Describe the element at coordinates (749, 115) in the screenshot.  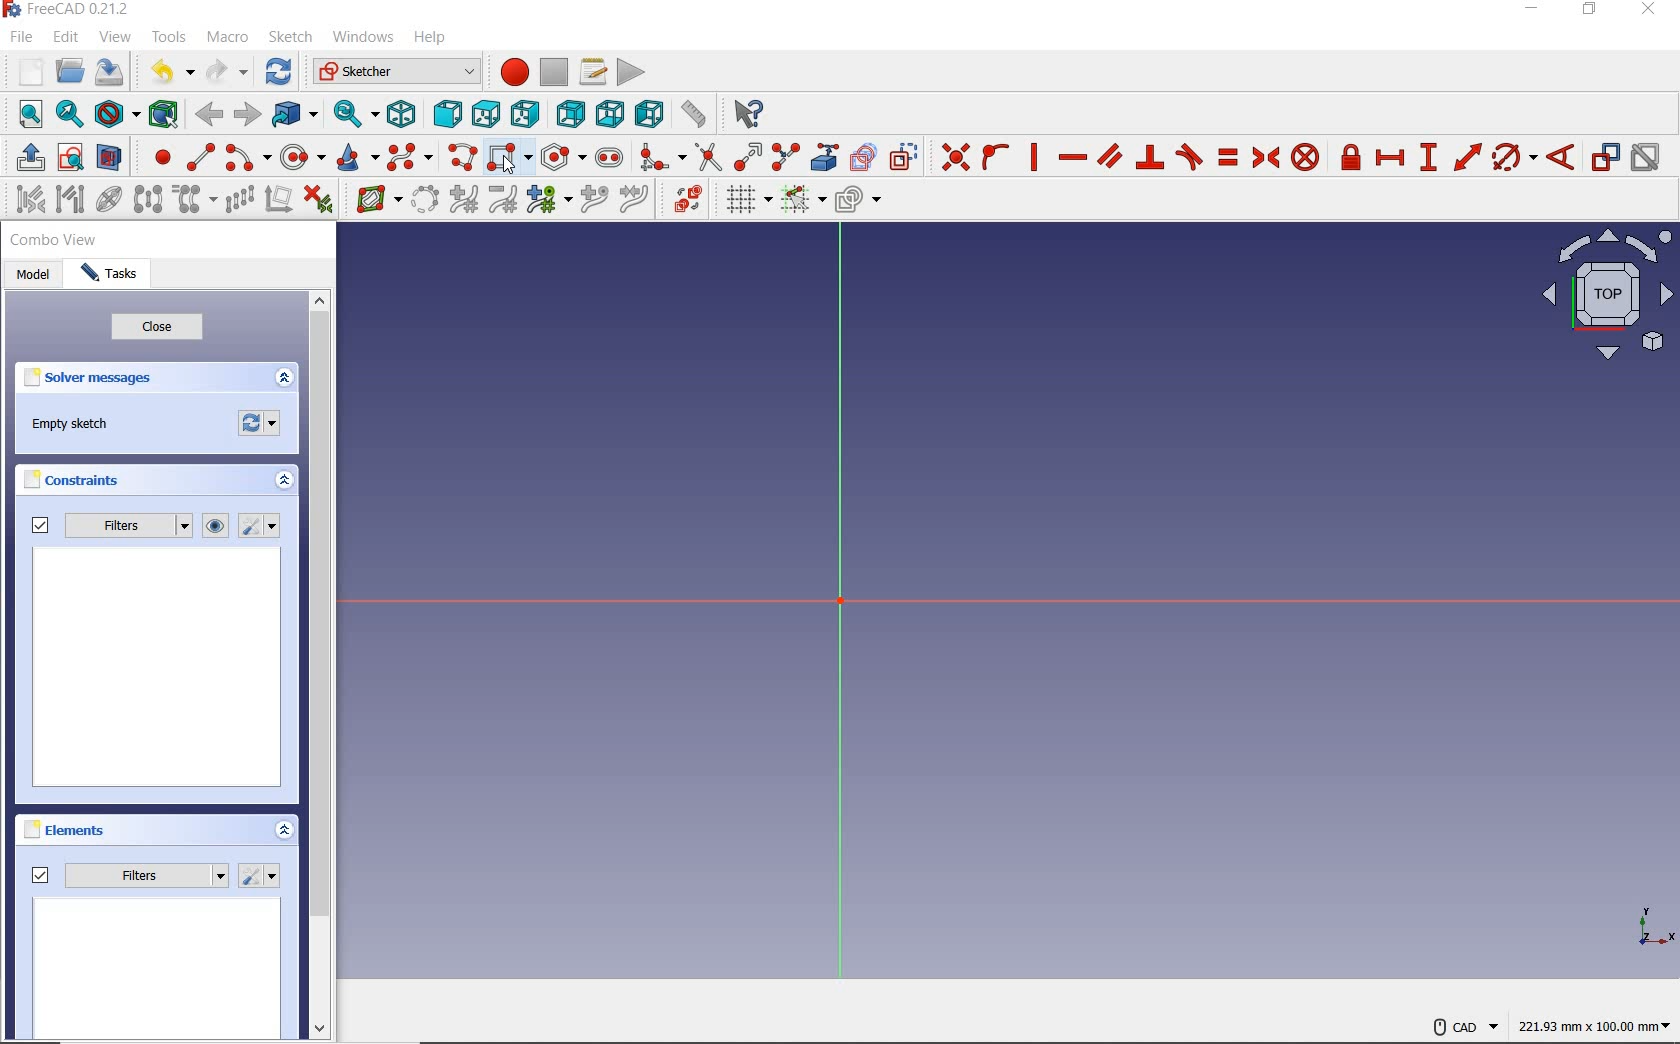
I see `what's this?` at that location.